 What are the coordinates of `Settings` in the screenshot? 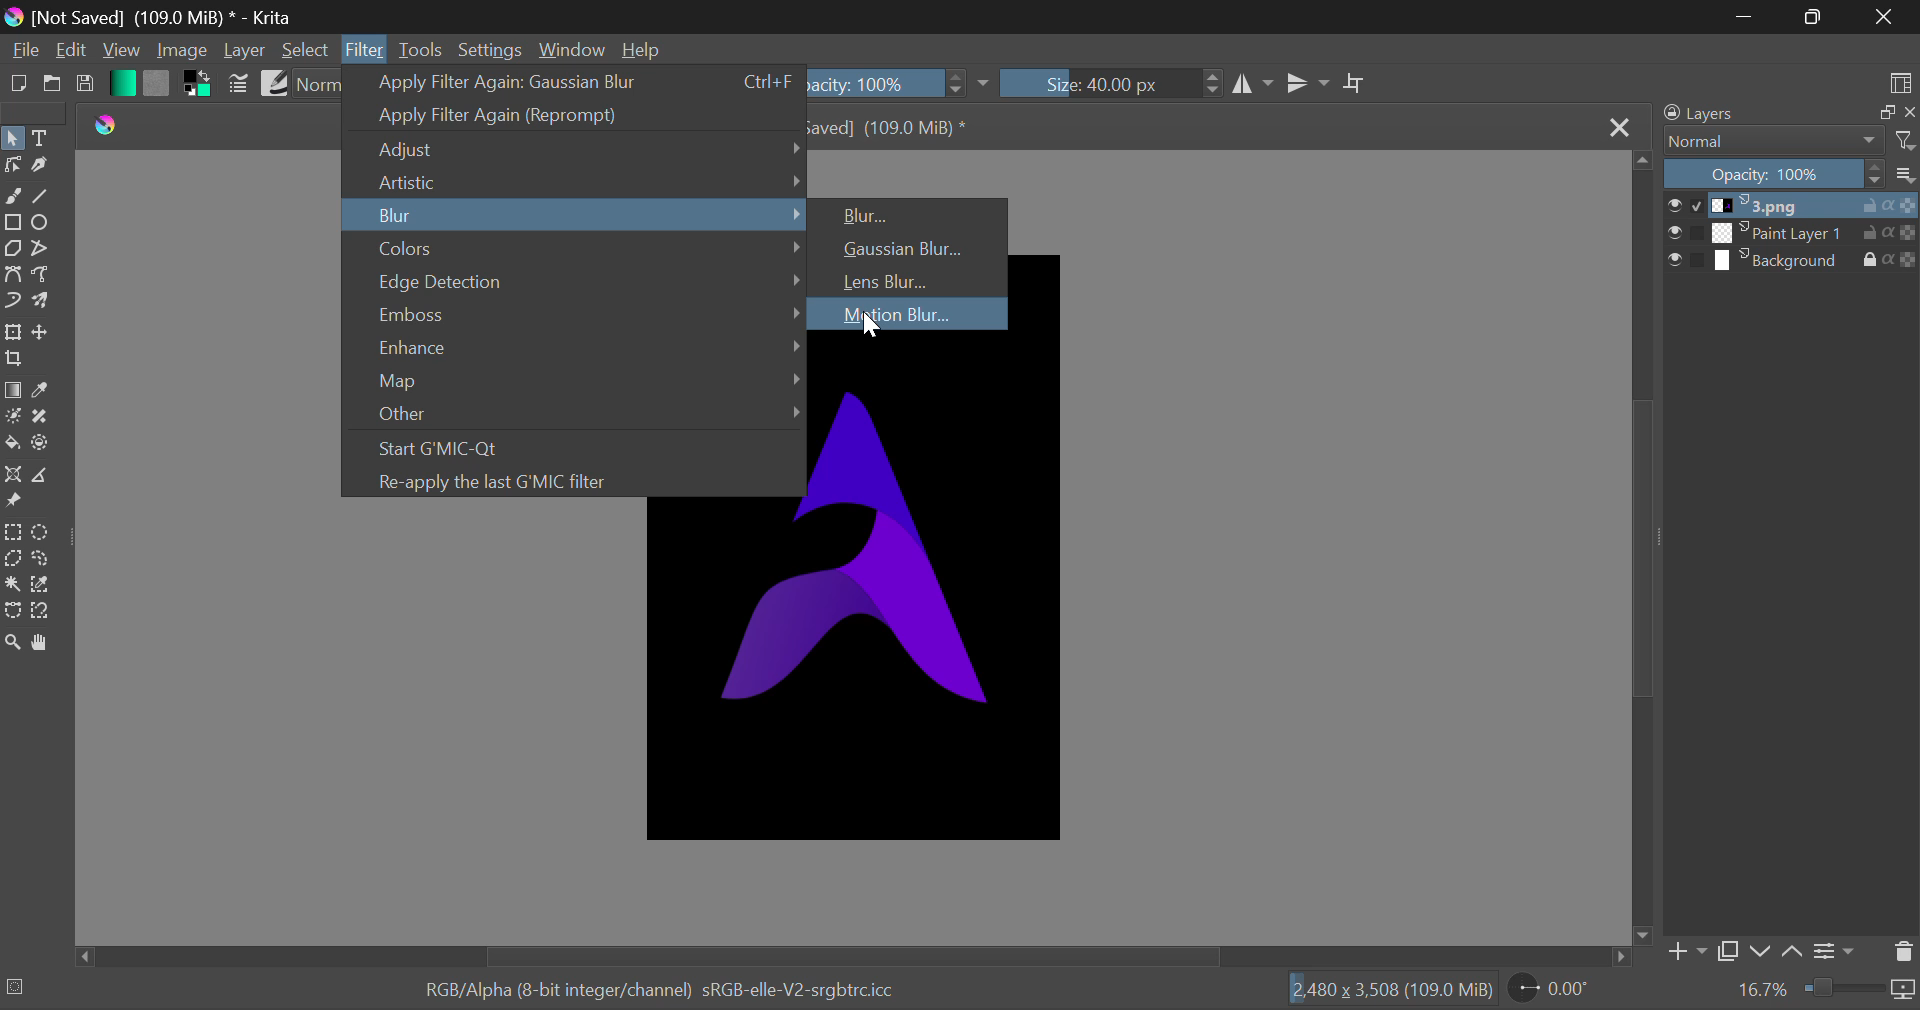 It's located at (1838, 949).